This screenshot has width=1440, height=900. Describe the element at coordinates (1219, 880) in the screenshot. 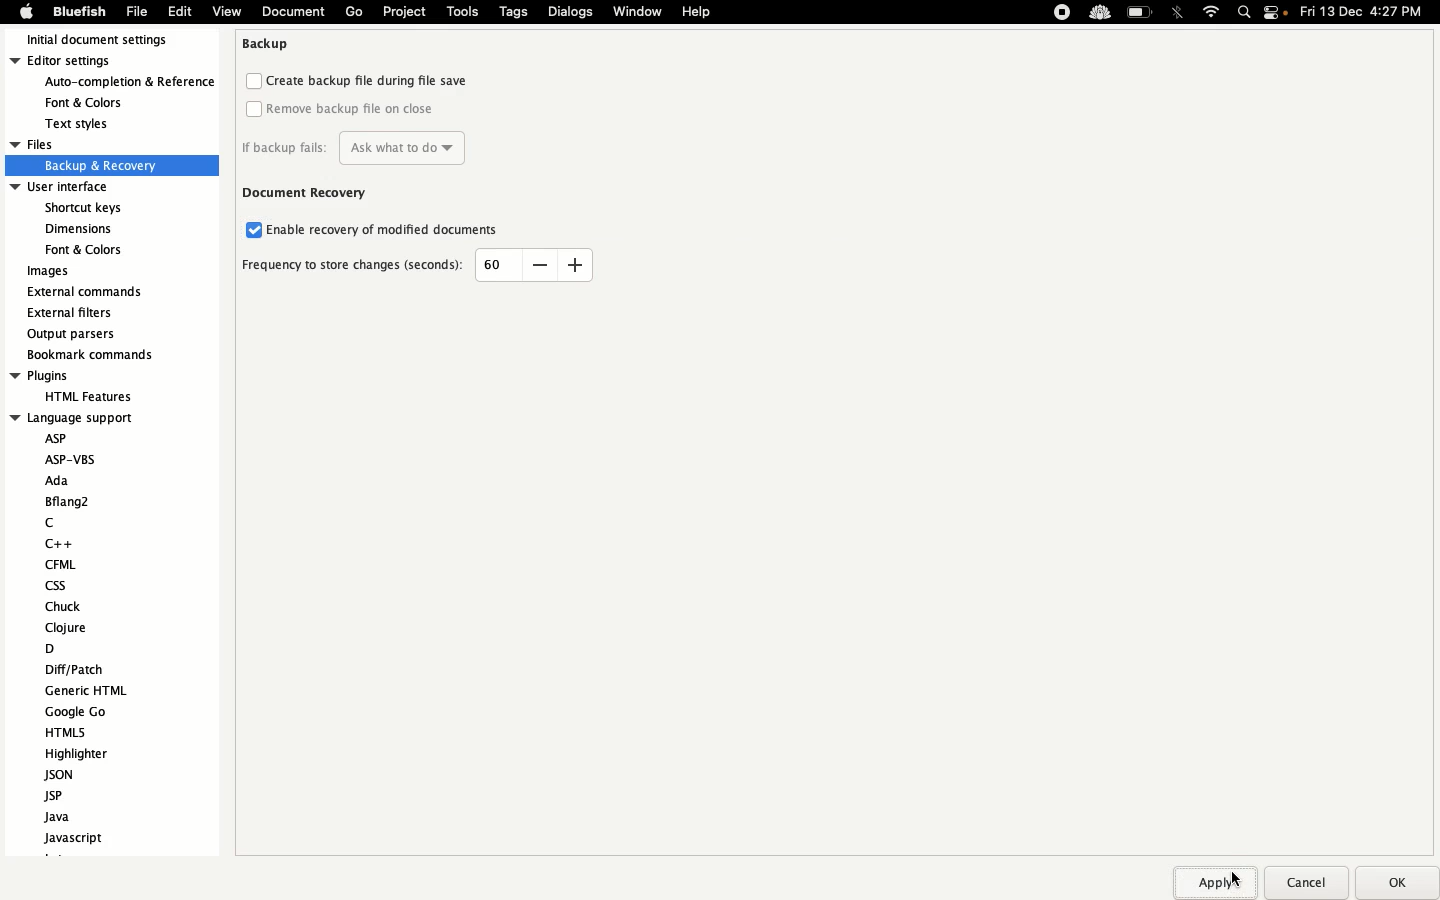

I see `Apply` at that location.